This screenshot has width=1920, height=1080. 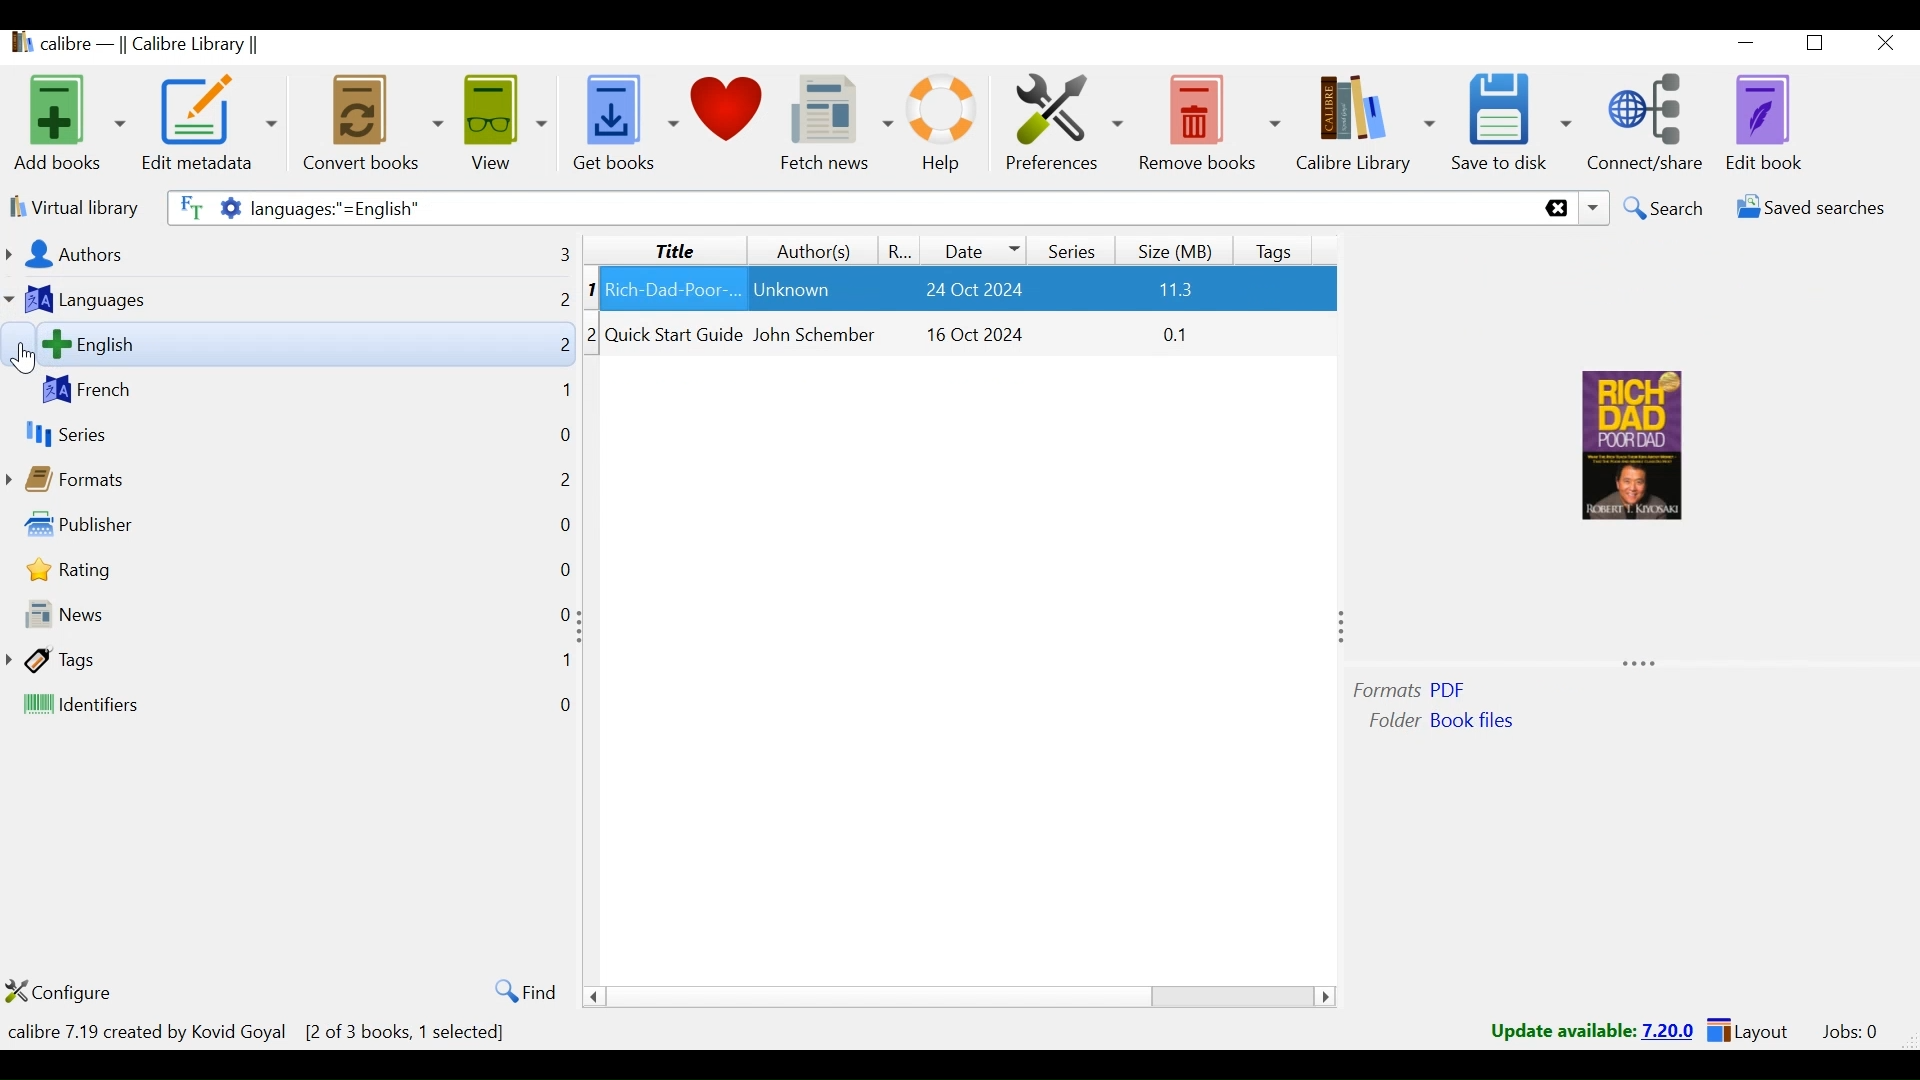 What do you see at coordinates (565, 521) in the screenshot?
I see `0` at bounding box center [565, 521].